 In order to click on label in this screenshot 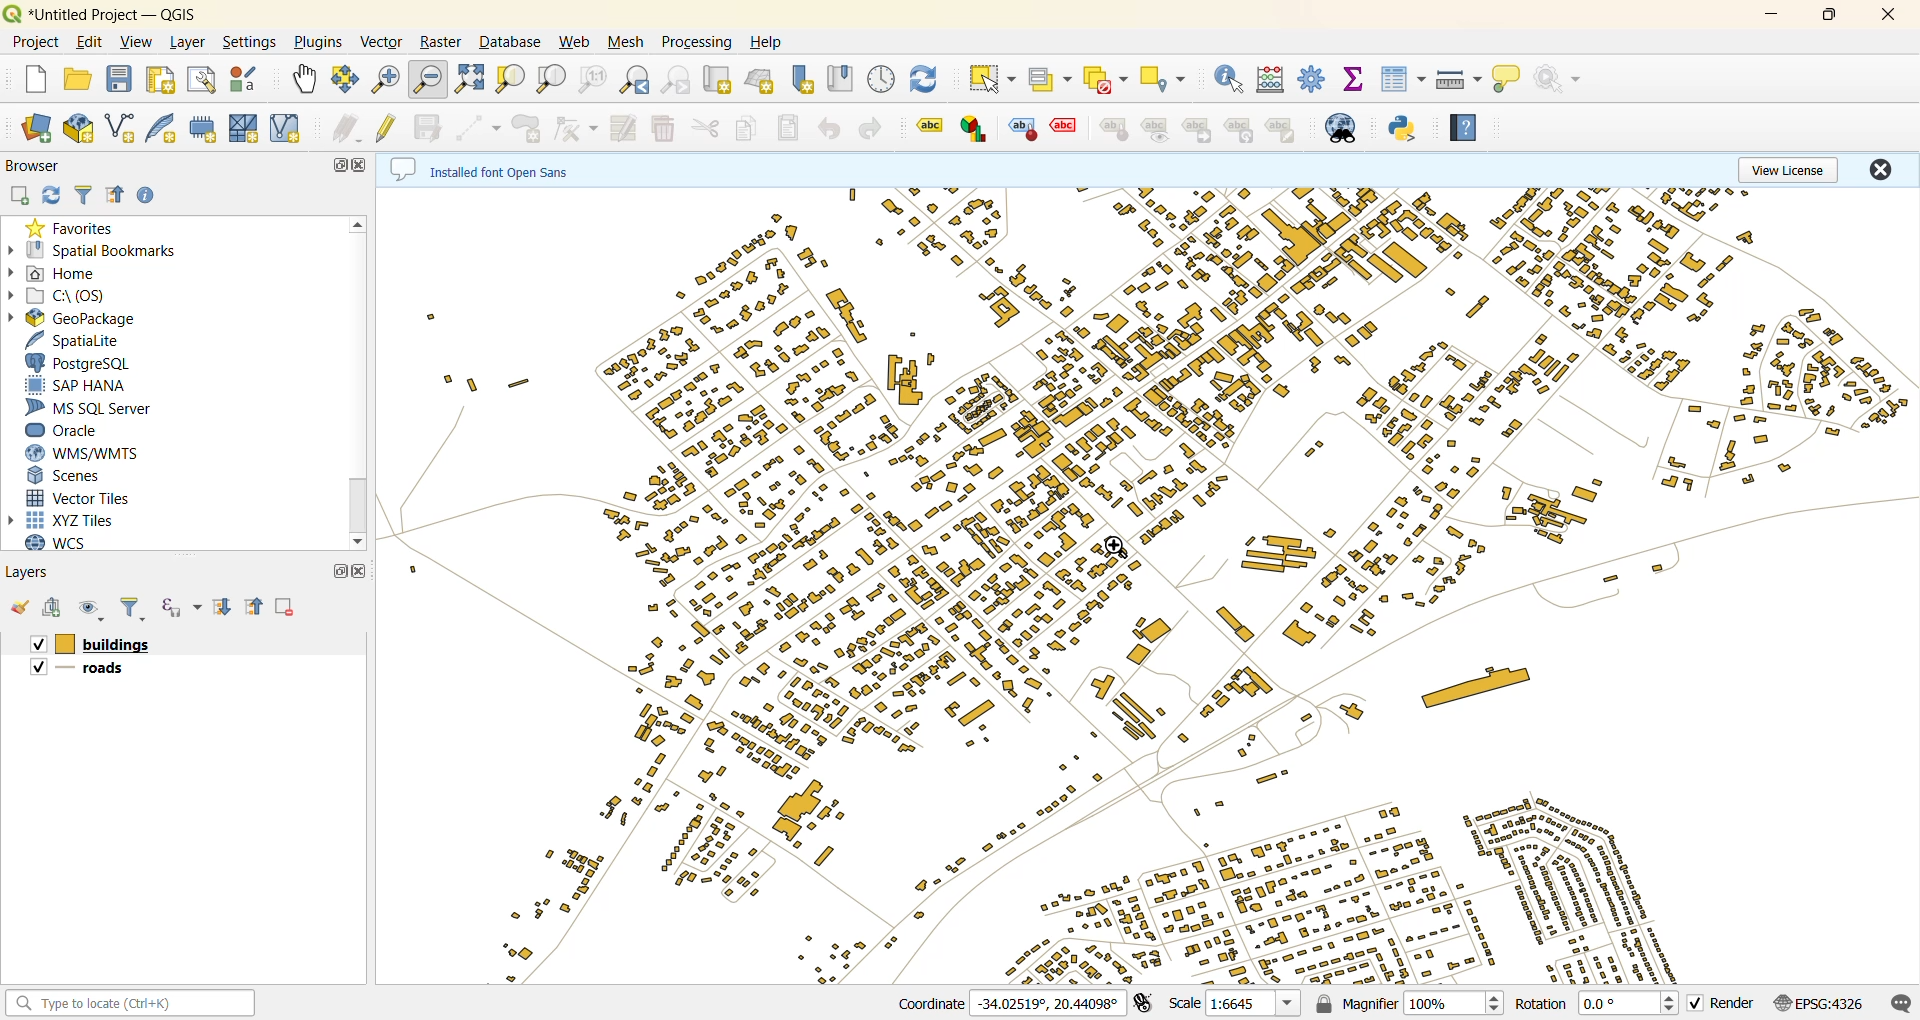, I will do `click(1281, 130)`.